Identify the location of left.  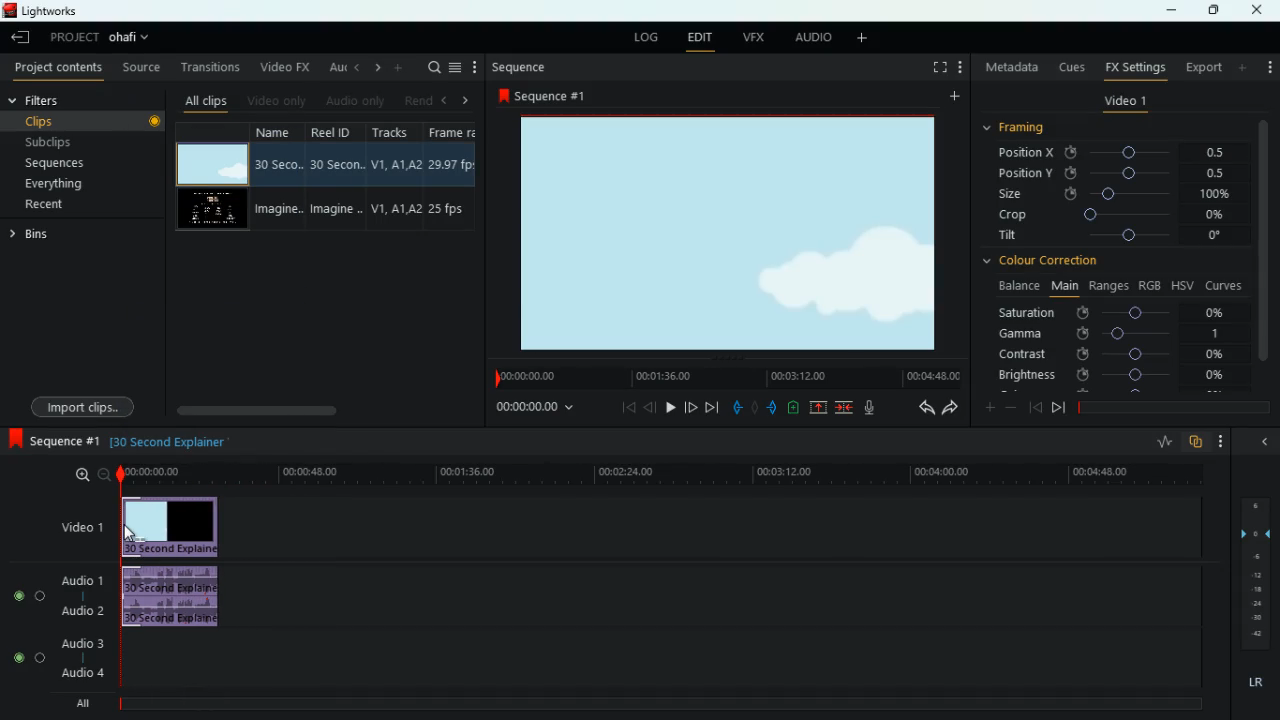
(443, 100).